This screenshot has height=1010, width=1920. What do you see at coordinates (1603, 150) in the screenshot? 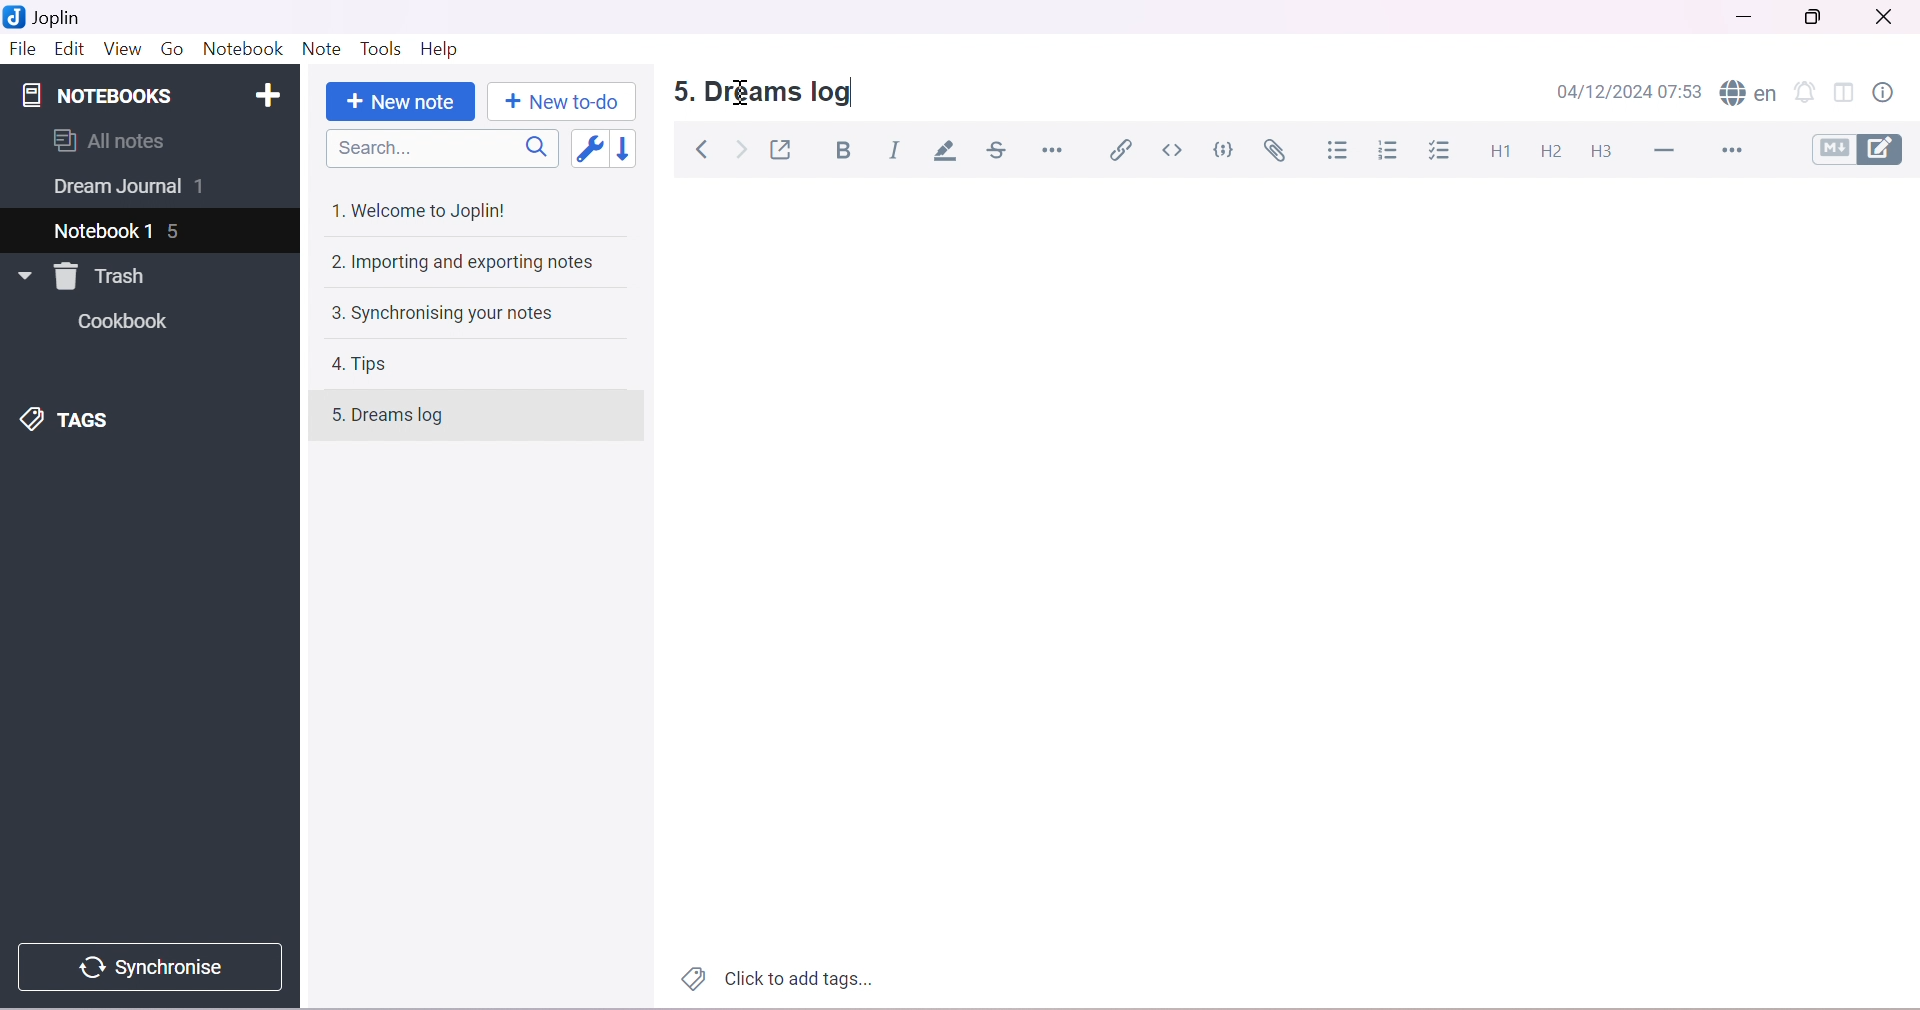
I see `Heading 3` at bounding box center [1603, 150].